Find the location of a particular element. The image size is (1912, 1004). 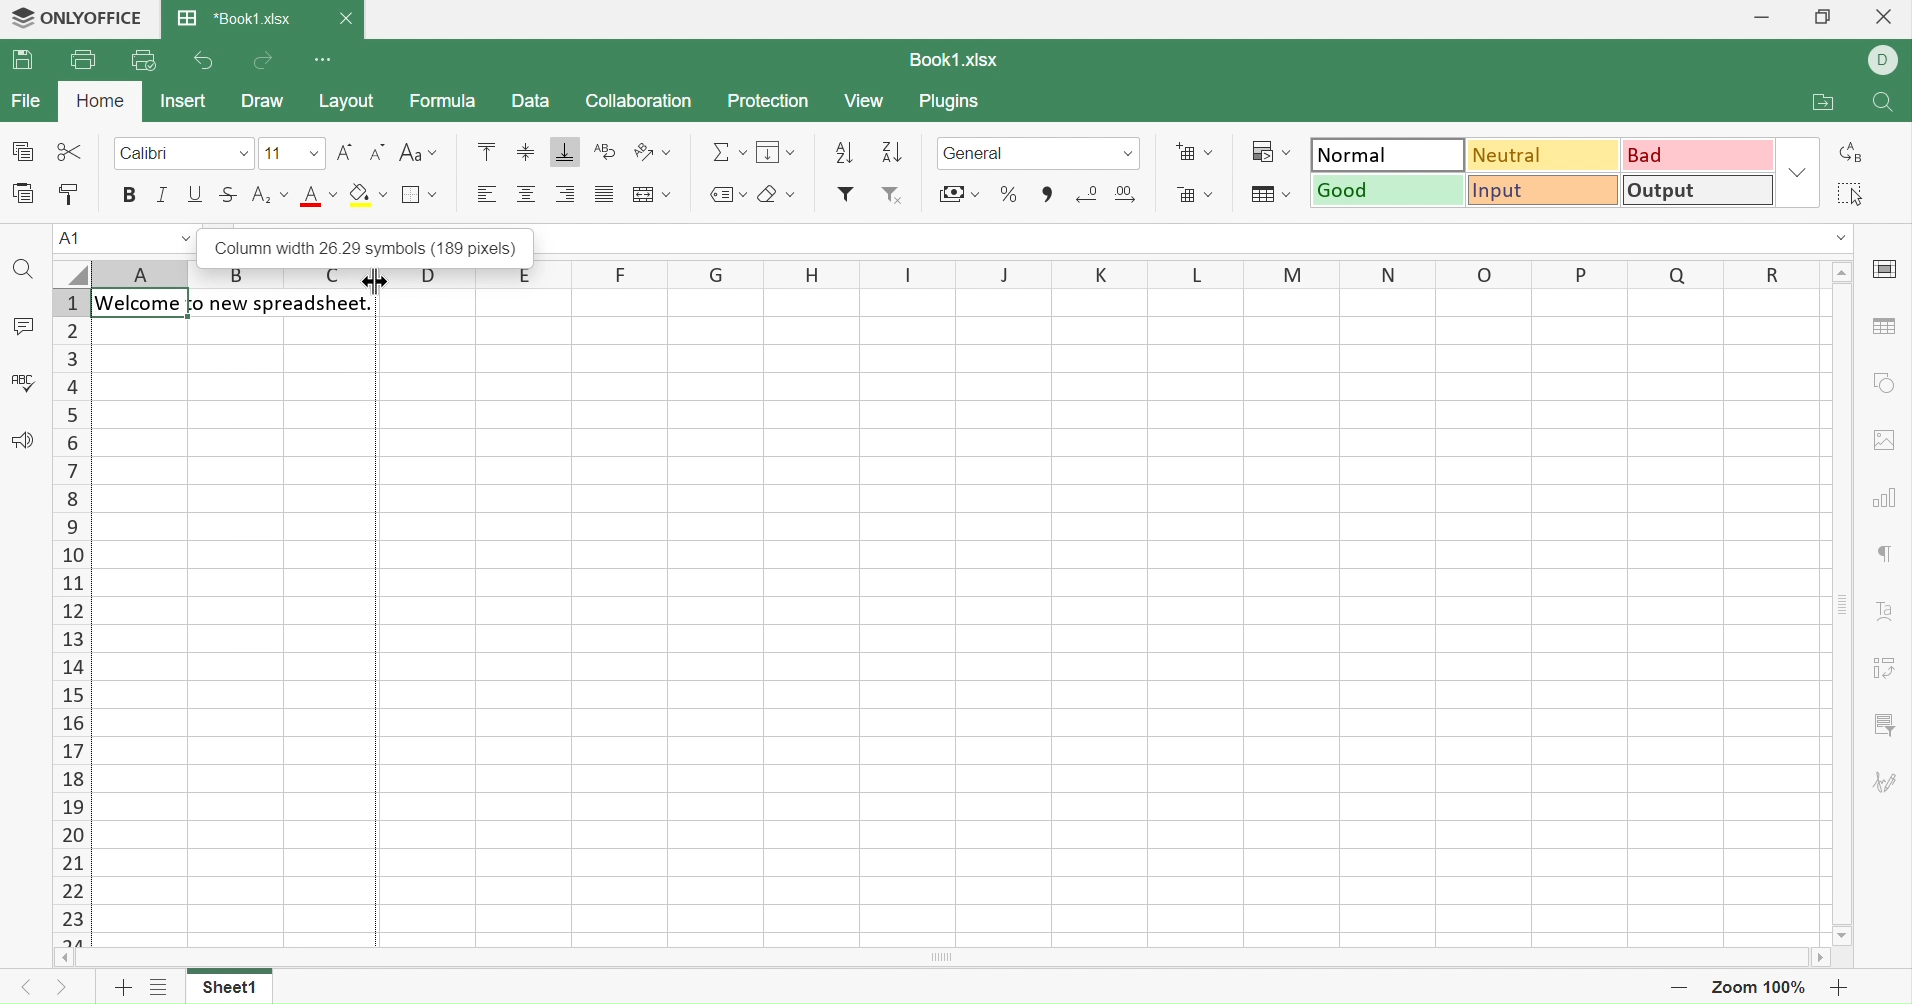

*Book1.xlsx is located at coordinates (237, 19).